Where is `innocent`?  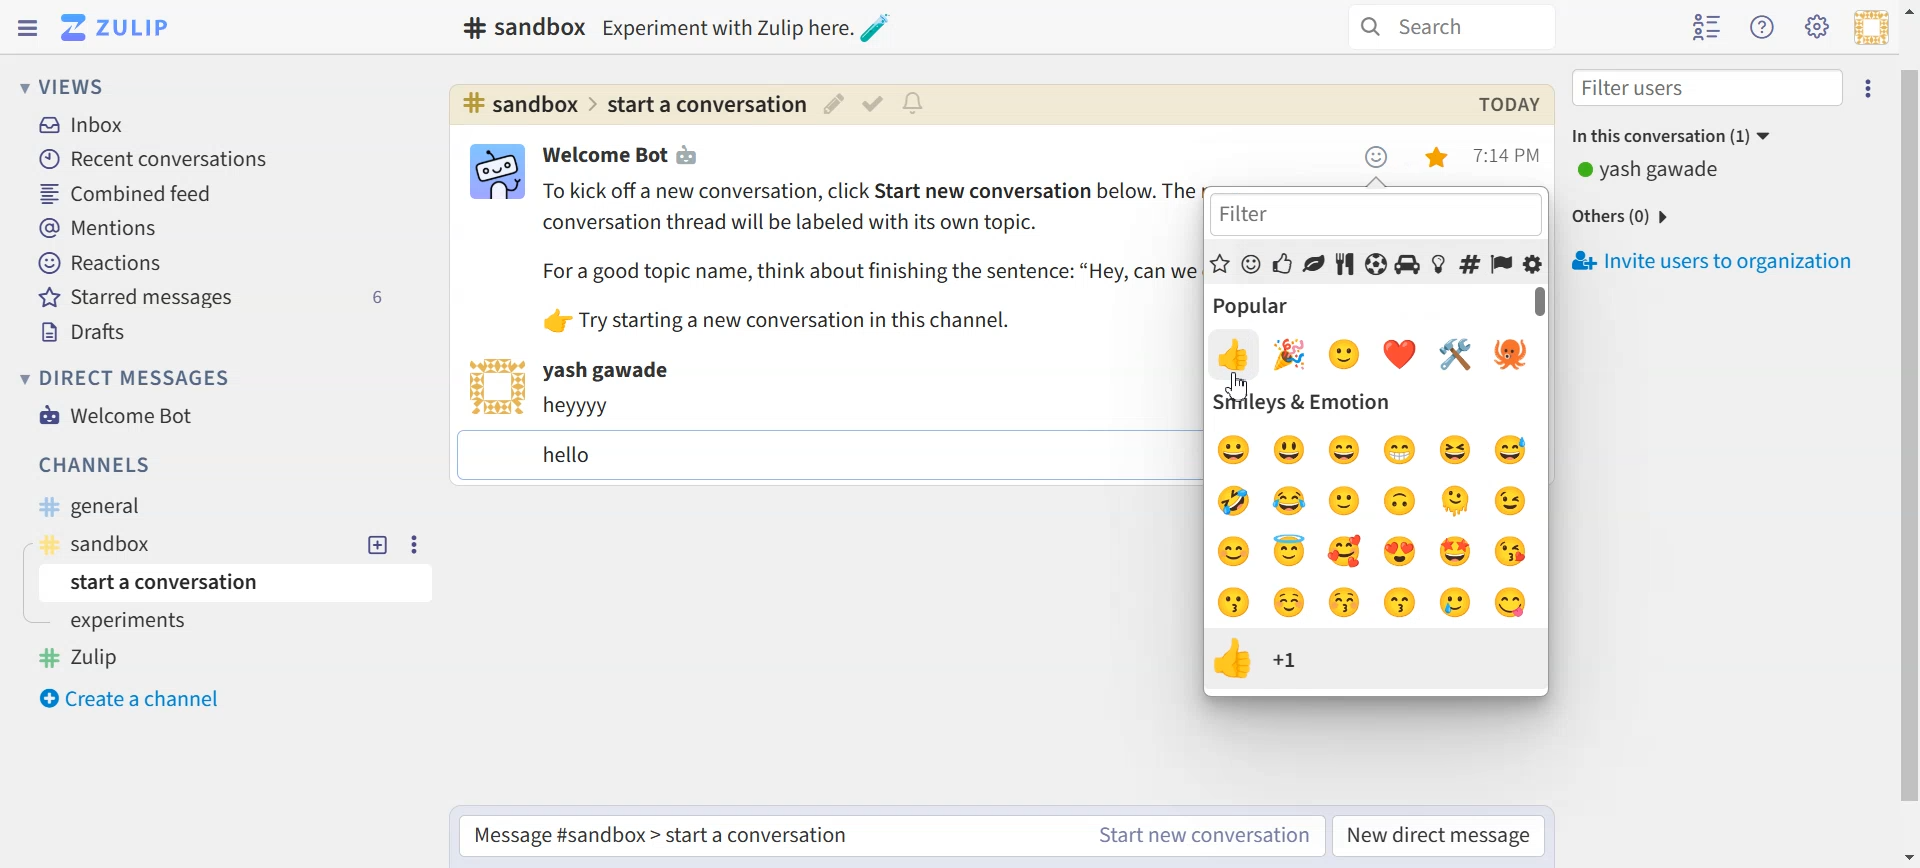 innocent is located at coordinates (1291, 552).